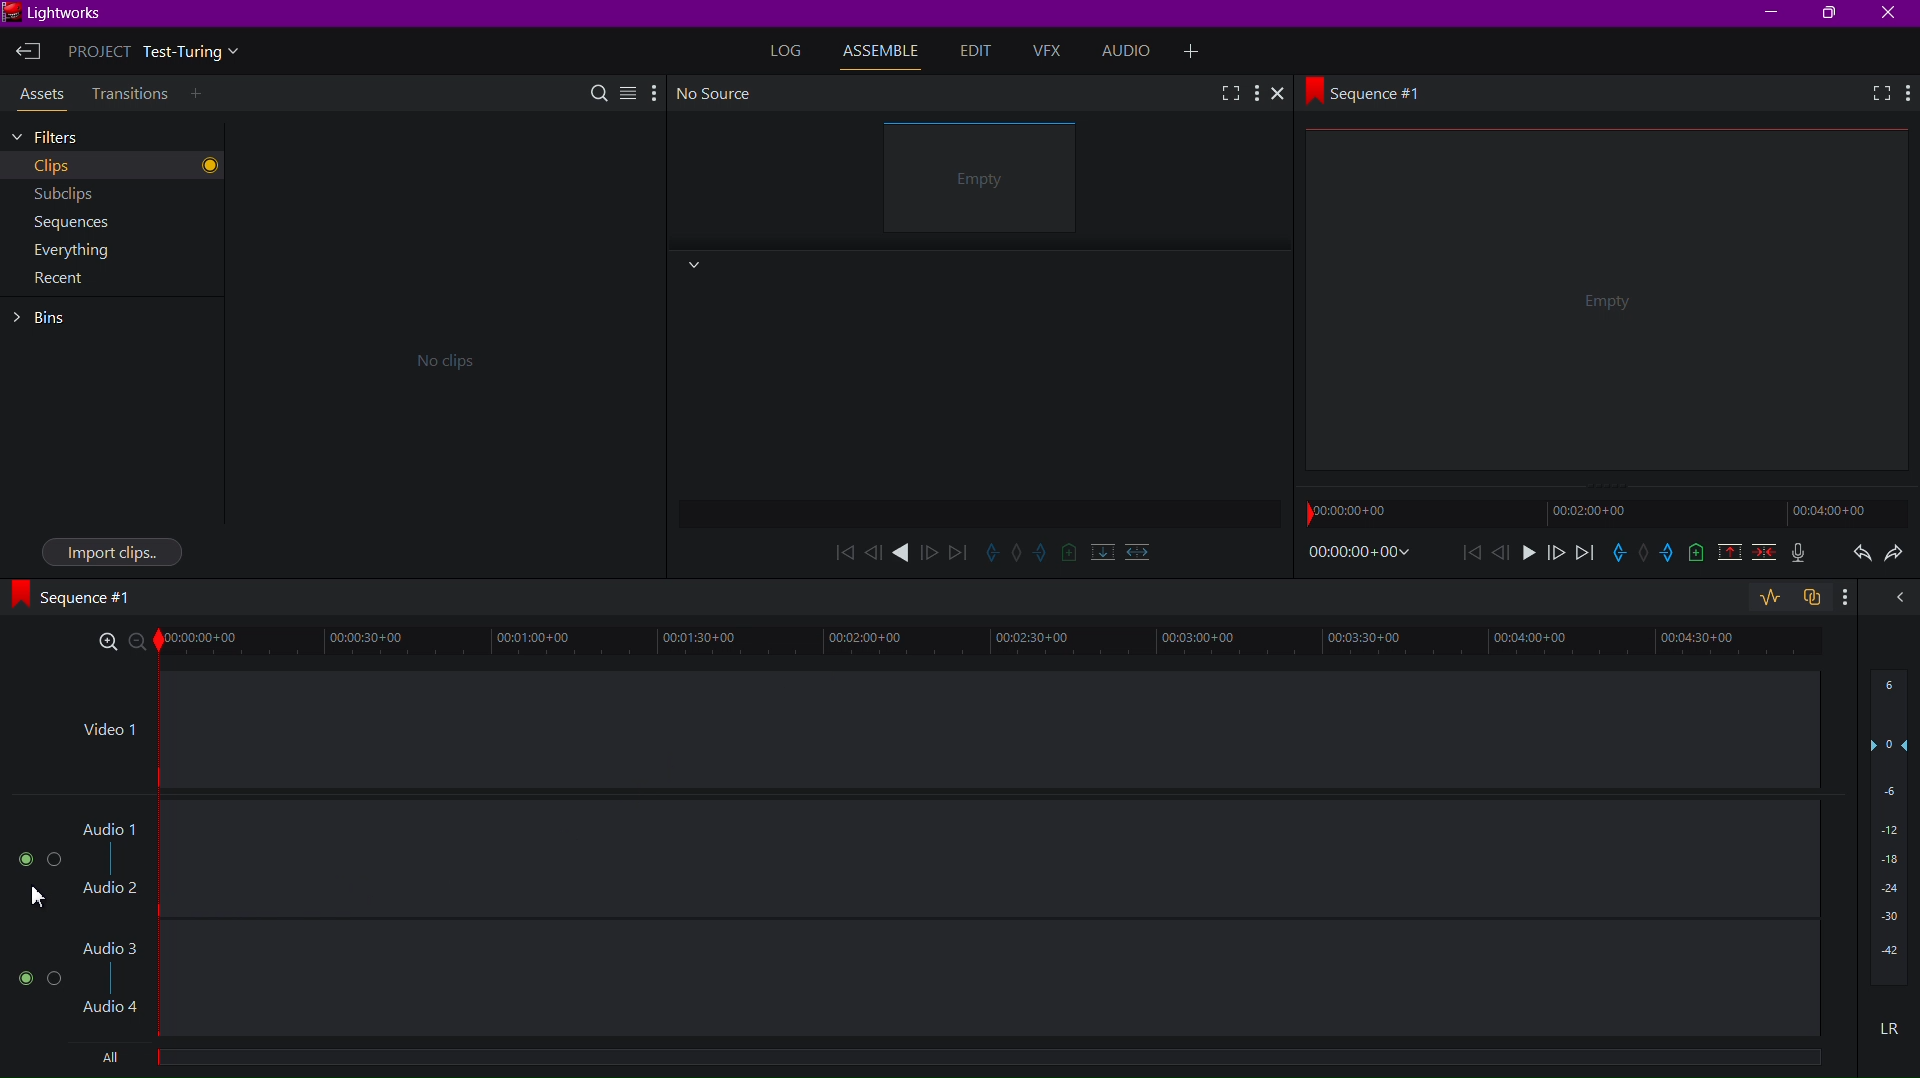  I want to click on Audio 1, so click(107, 831).